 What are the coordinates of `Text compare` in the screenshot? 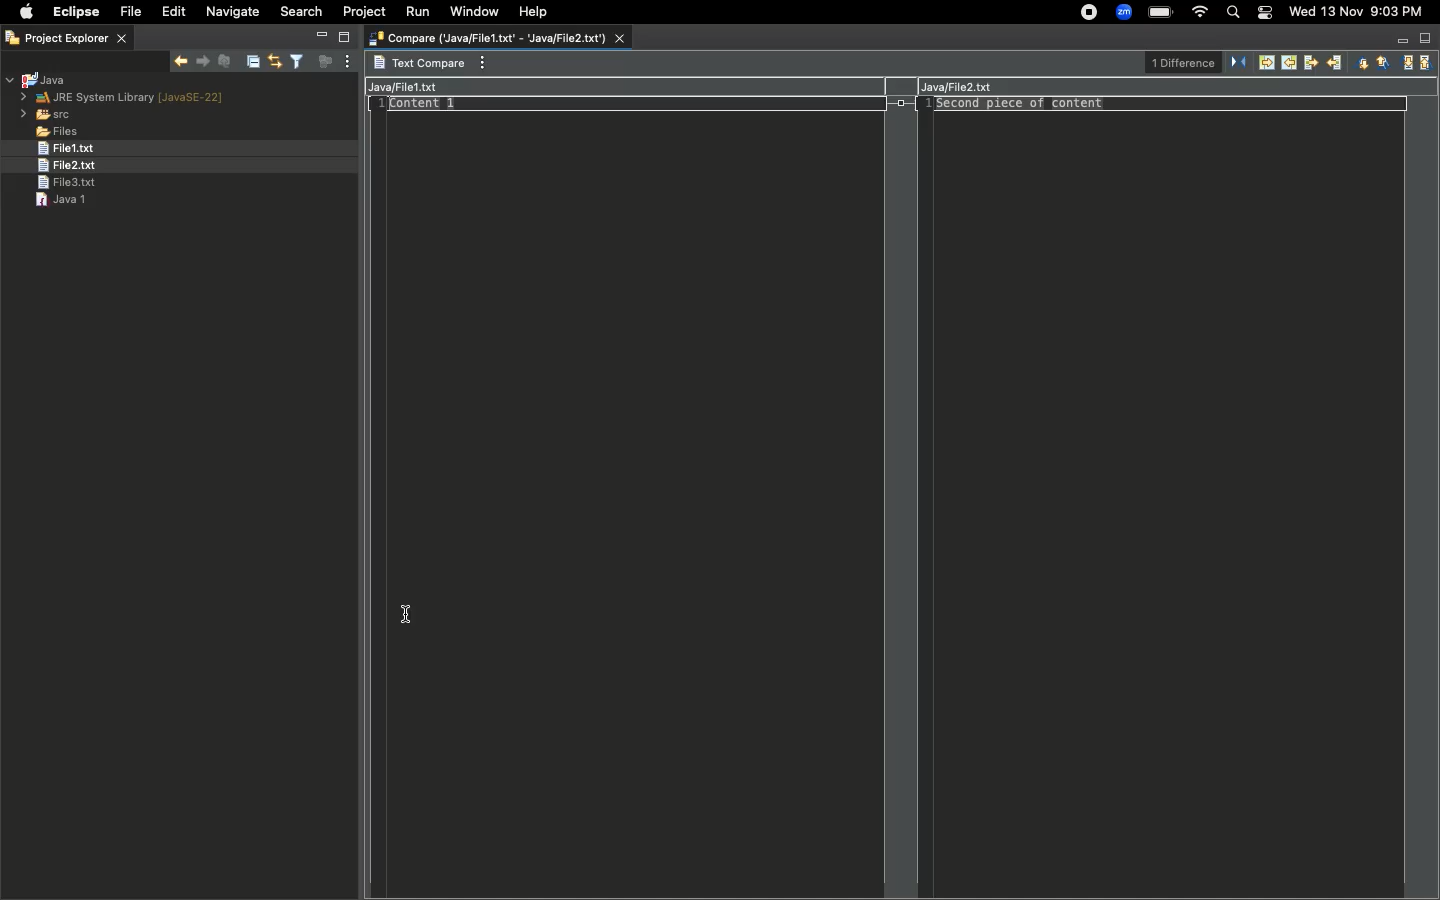 It's located at (417, 62).